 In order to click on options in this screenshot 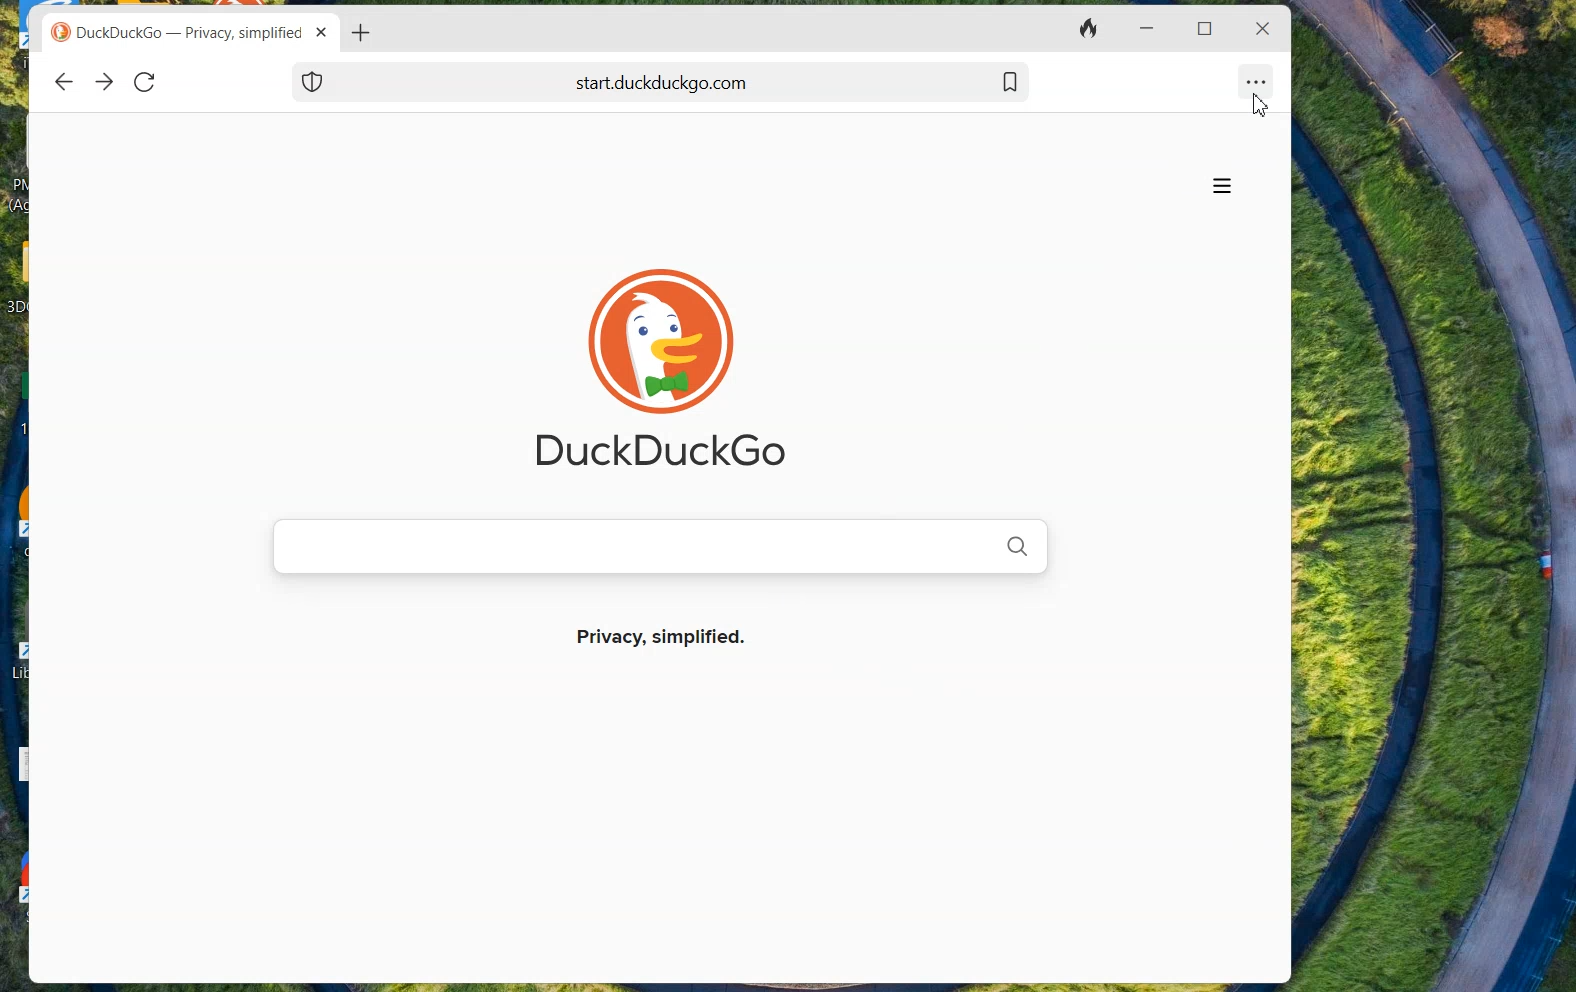, I will do `click(1221, 187)`.